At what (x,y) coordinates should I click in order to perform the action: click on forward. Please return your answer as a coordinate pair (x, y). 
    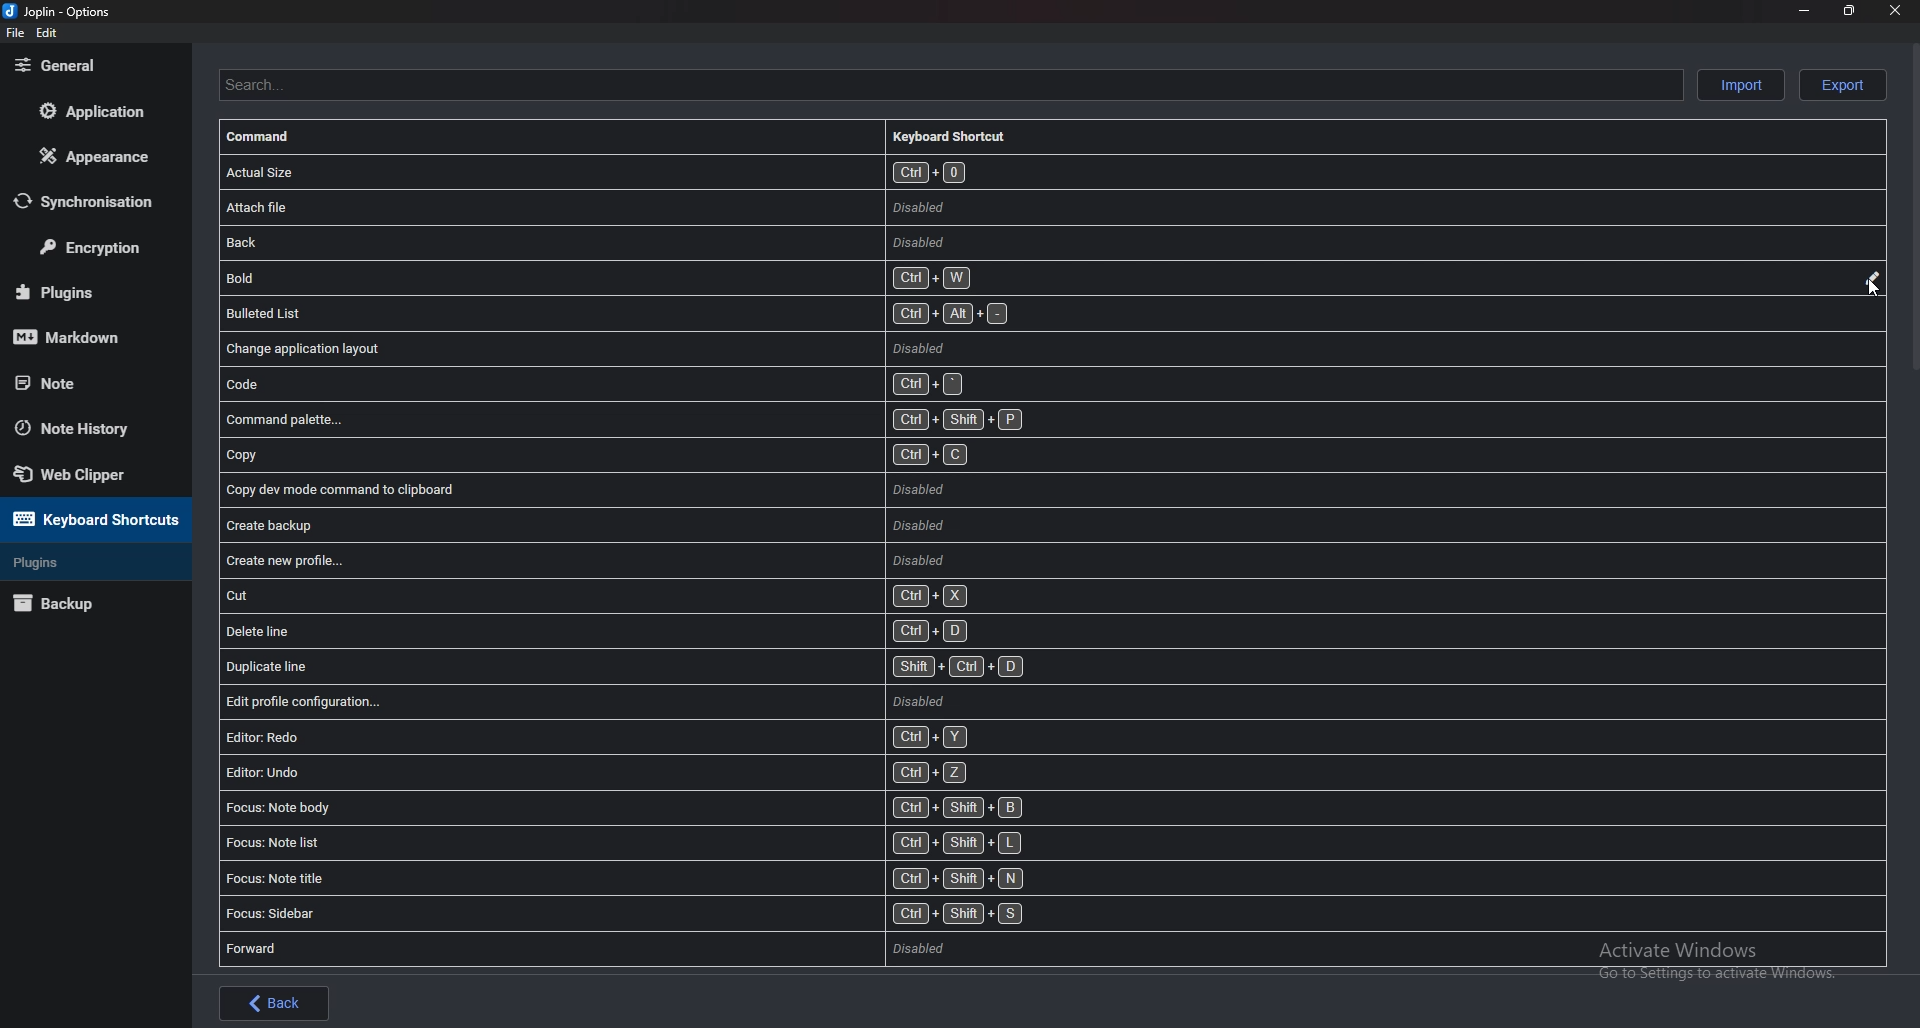
    Looking at the image, I should click on (671, 949).